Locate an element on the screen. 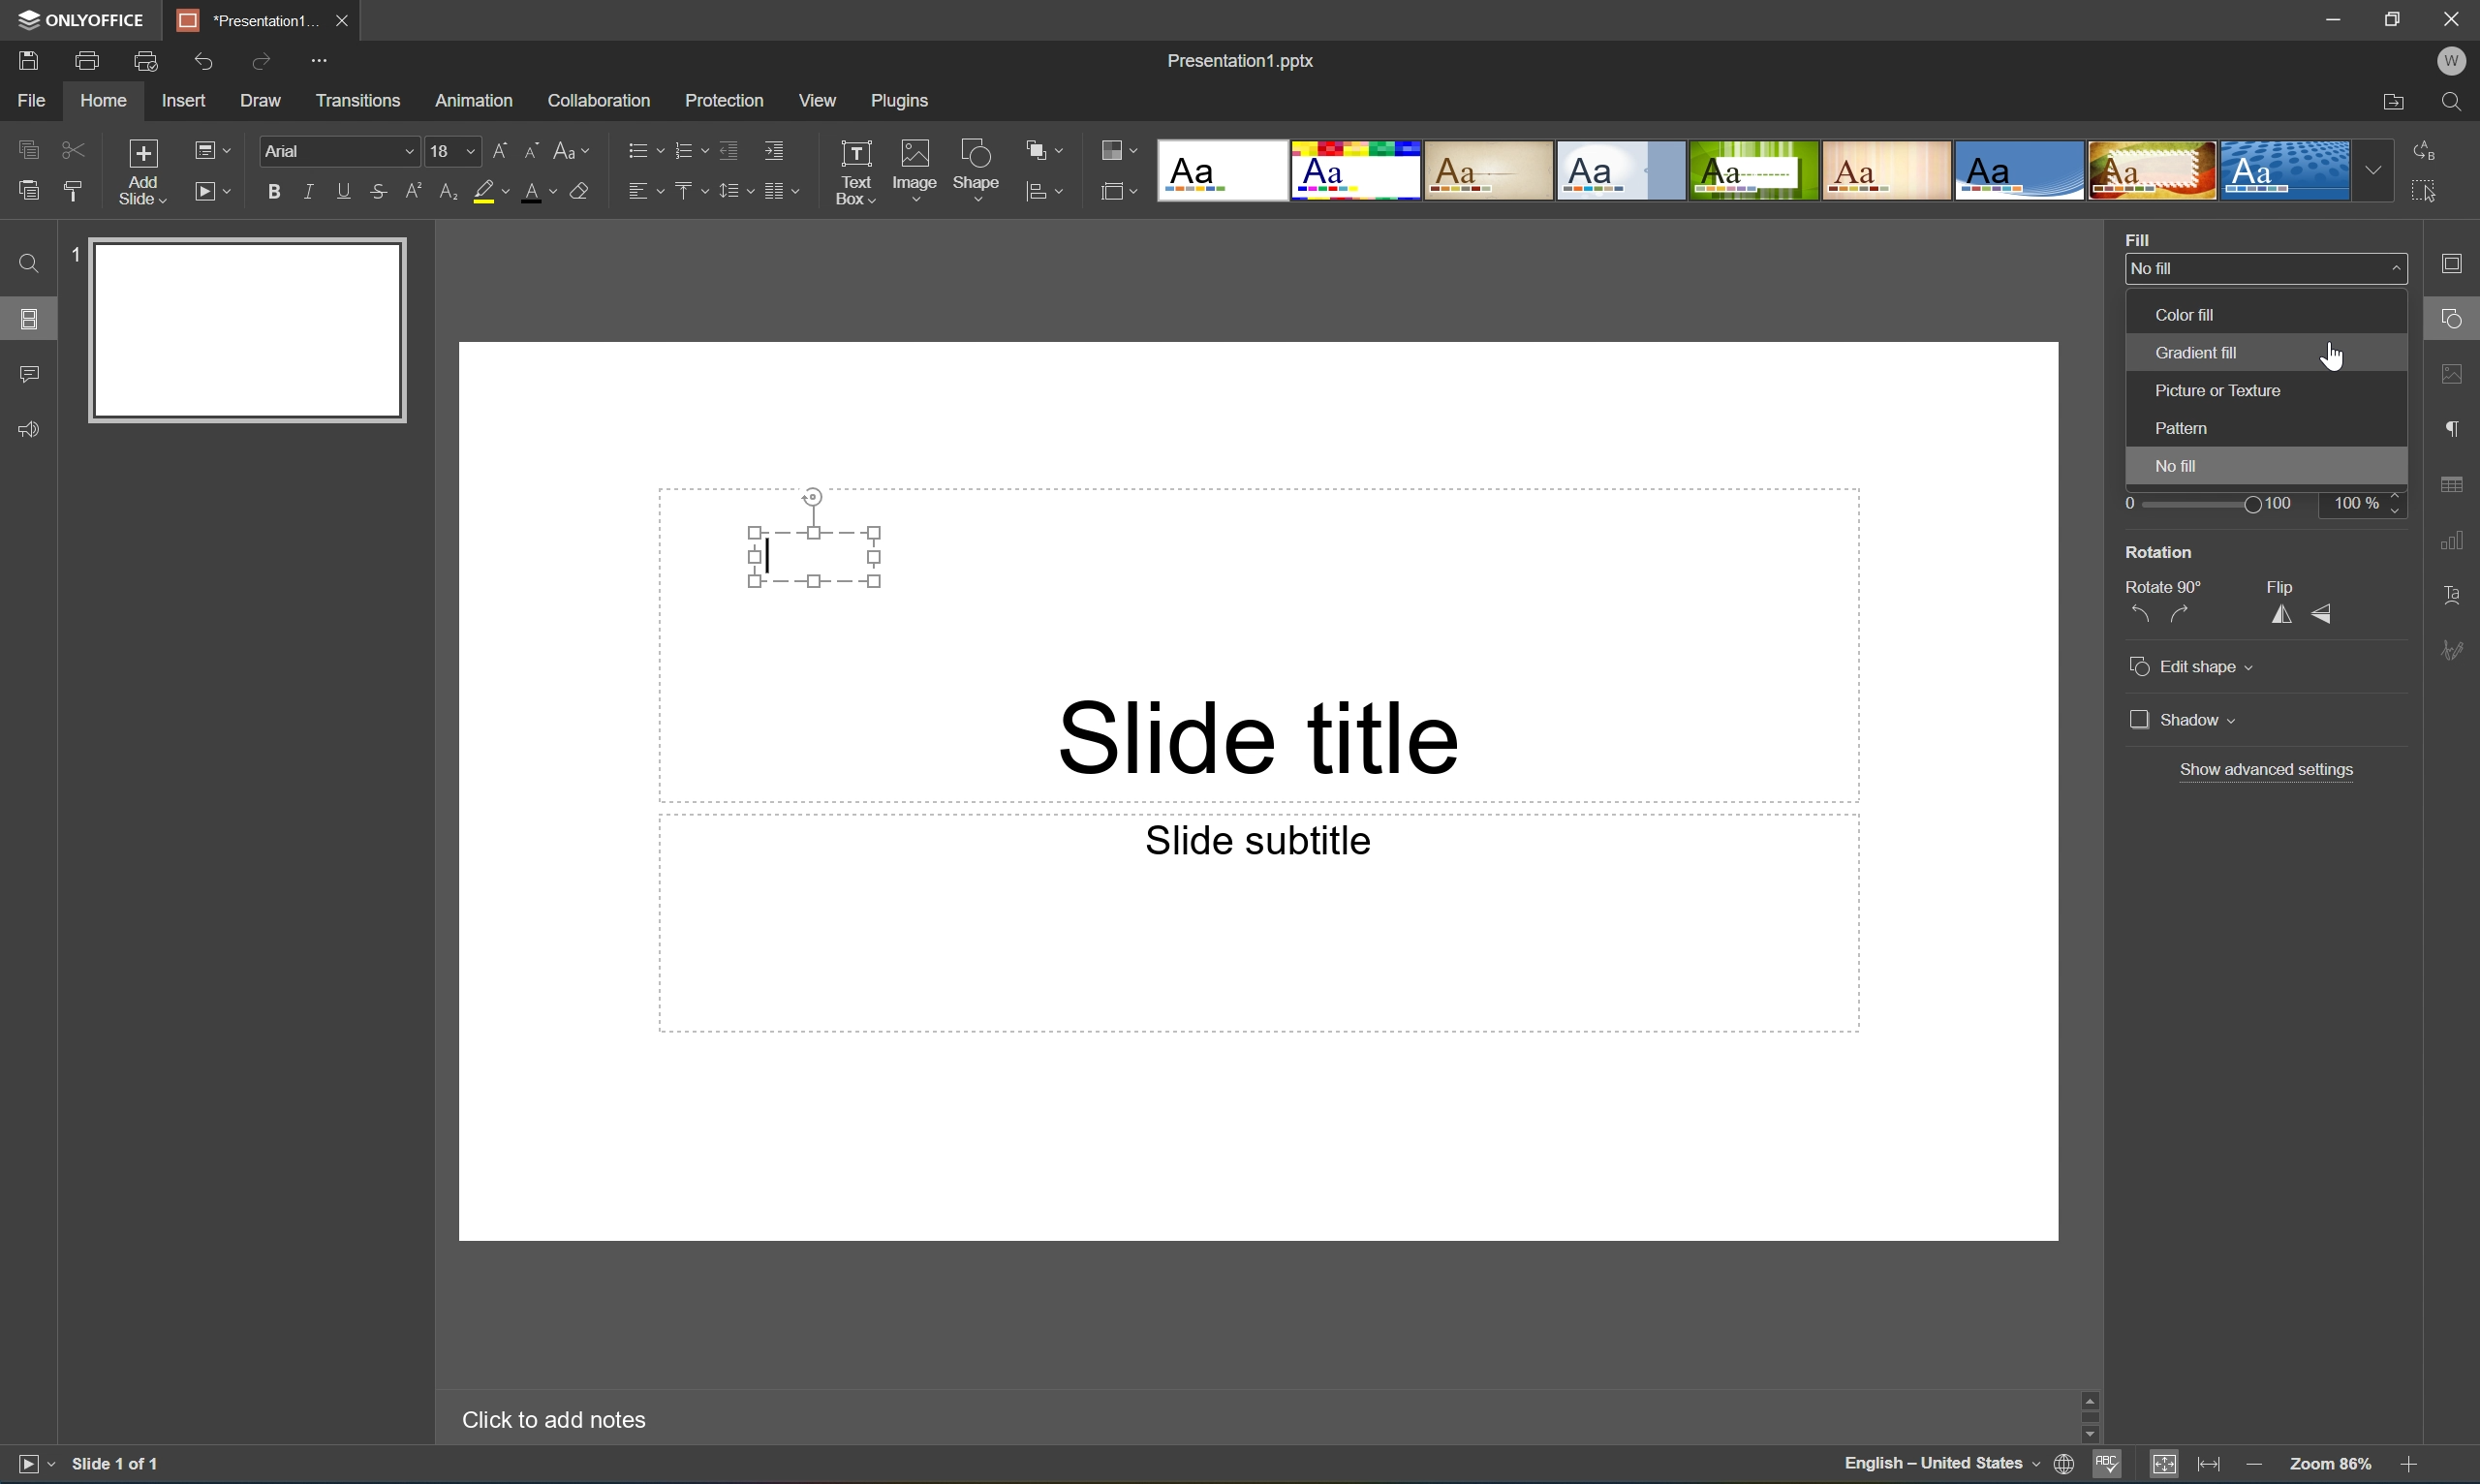  View is located at coordinates (820, 101).